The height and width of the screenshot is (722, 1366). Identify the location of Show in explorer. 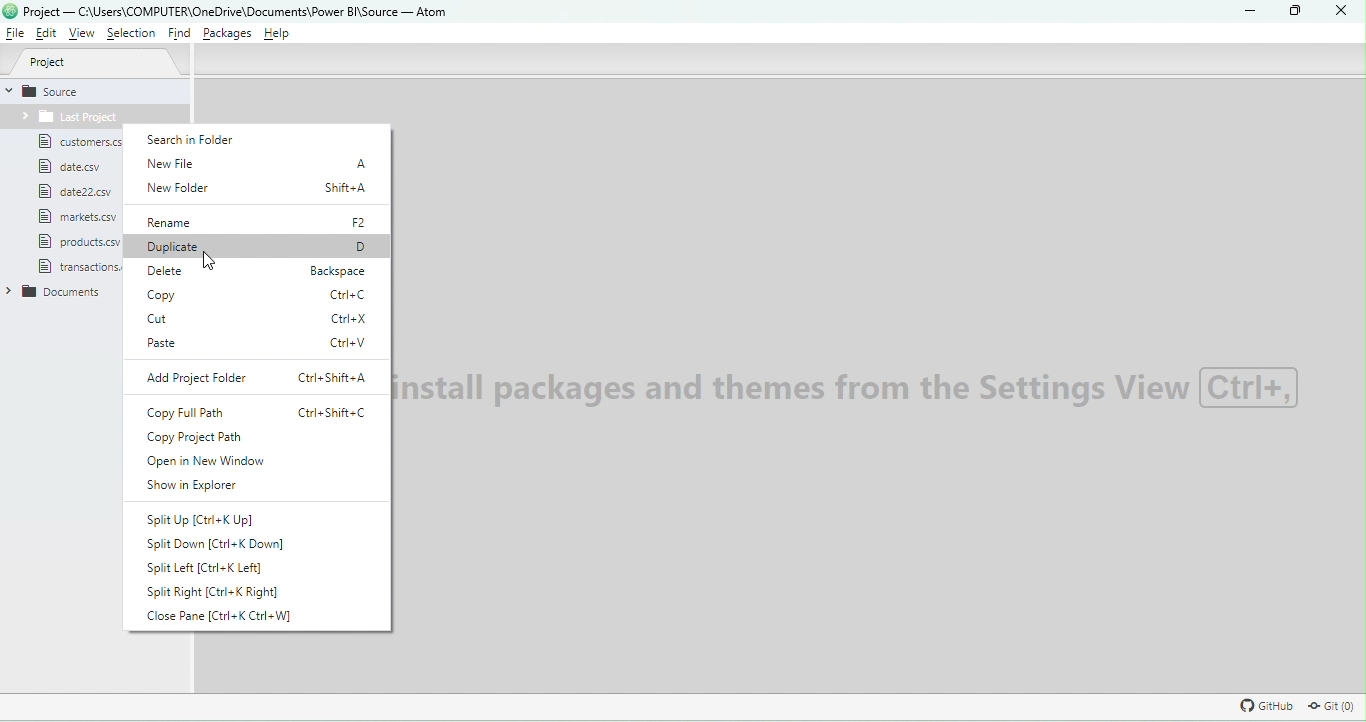
(220, 488).